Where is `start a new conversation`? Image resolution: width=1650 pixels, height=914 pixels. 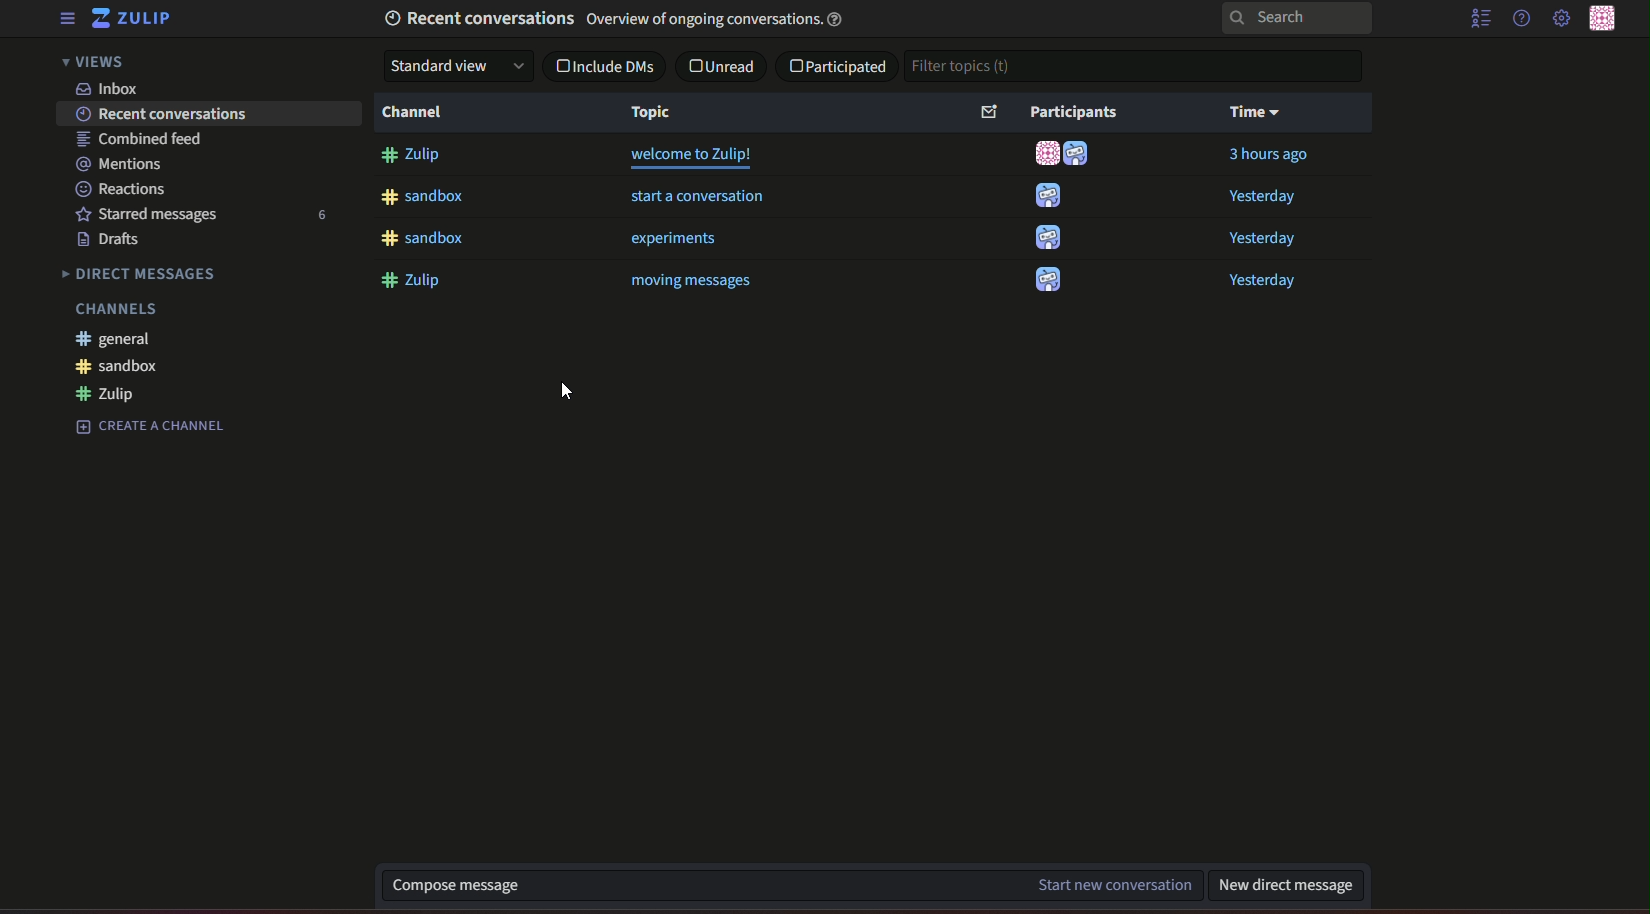 start a new conversation is located at coordinates (1108, 885).